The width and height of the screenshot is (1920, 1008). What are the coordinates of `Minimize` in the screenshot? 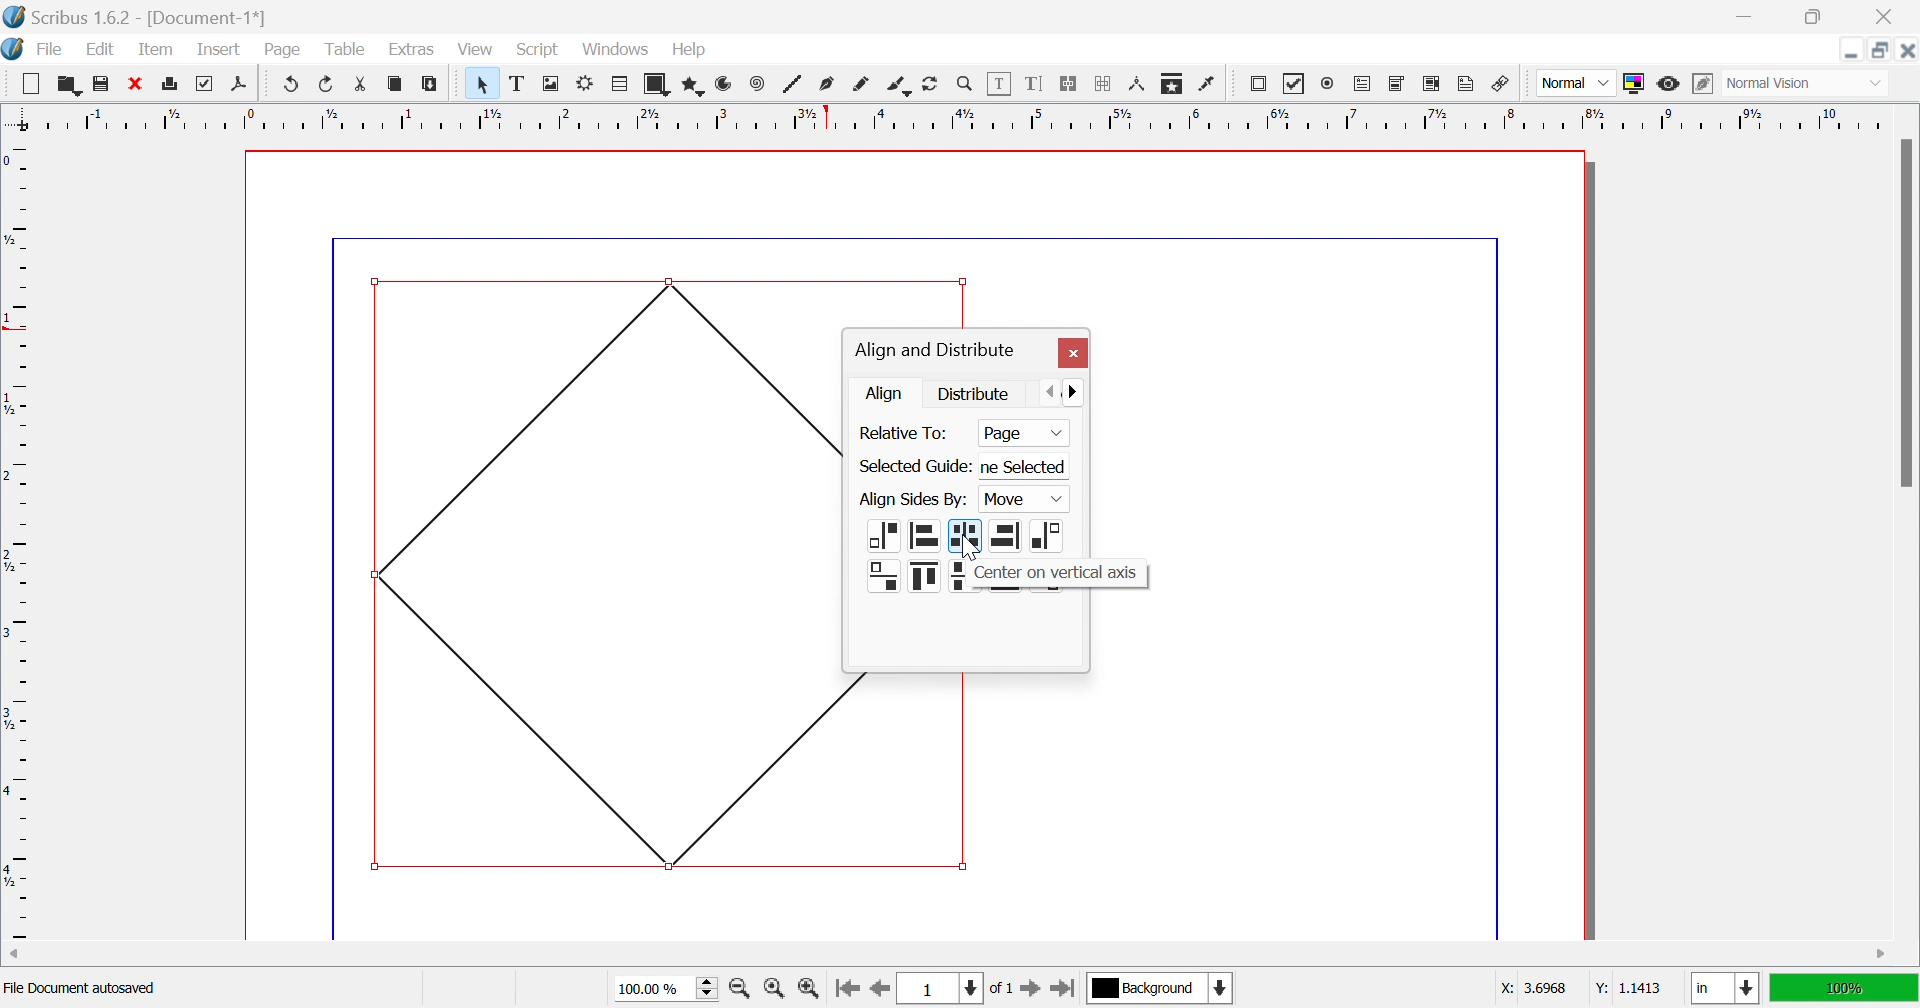 It's located at (1851, 50).